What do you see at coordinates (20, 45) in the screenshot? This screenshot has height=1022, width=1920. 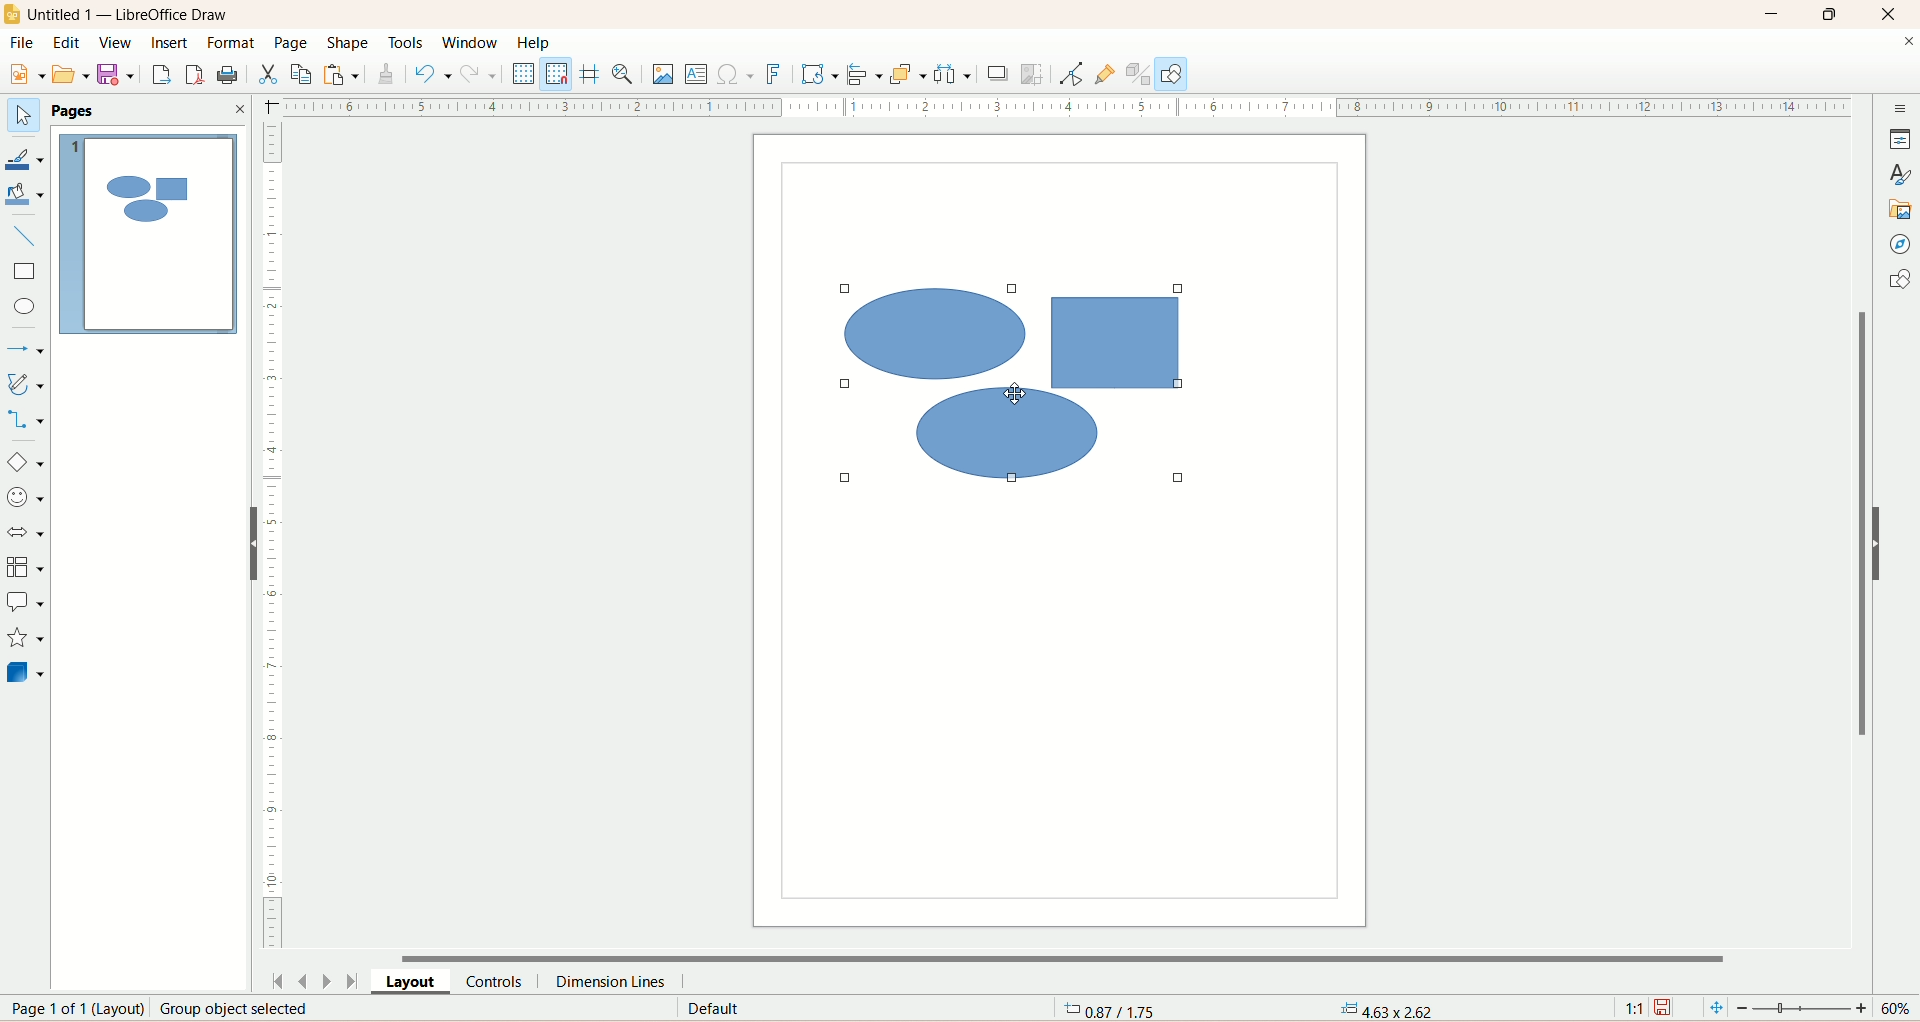 I see `file` at bounding box center [20, 45].